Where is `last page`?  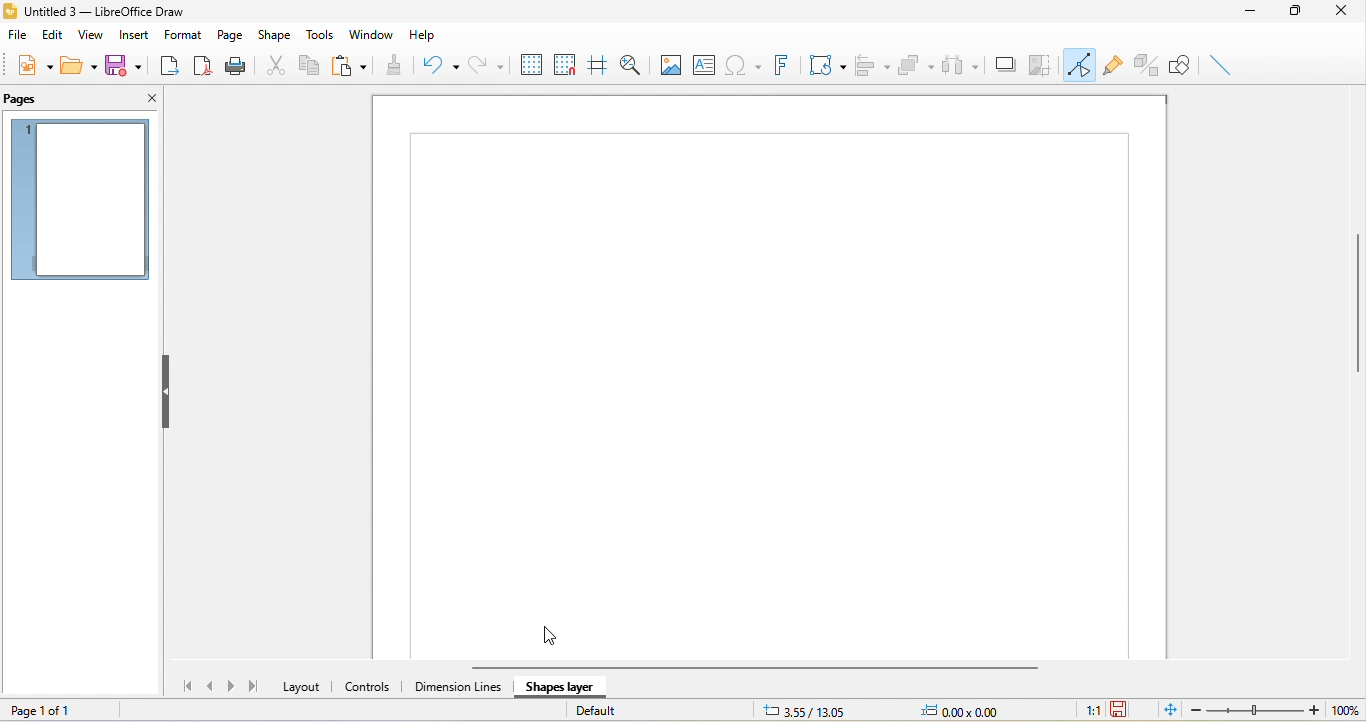 last page is located at coordinates (257, 689).